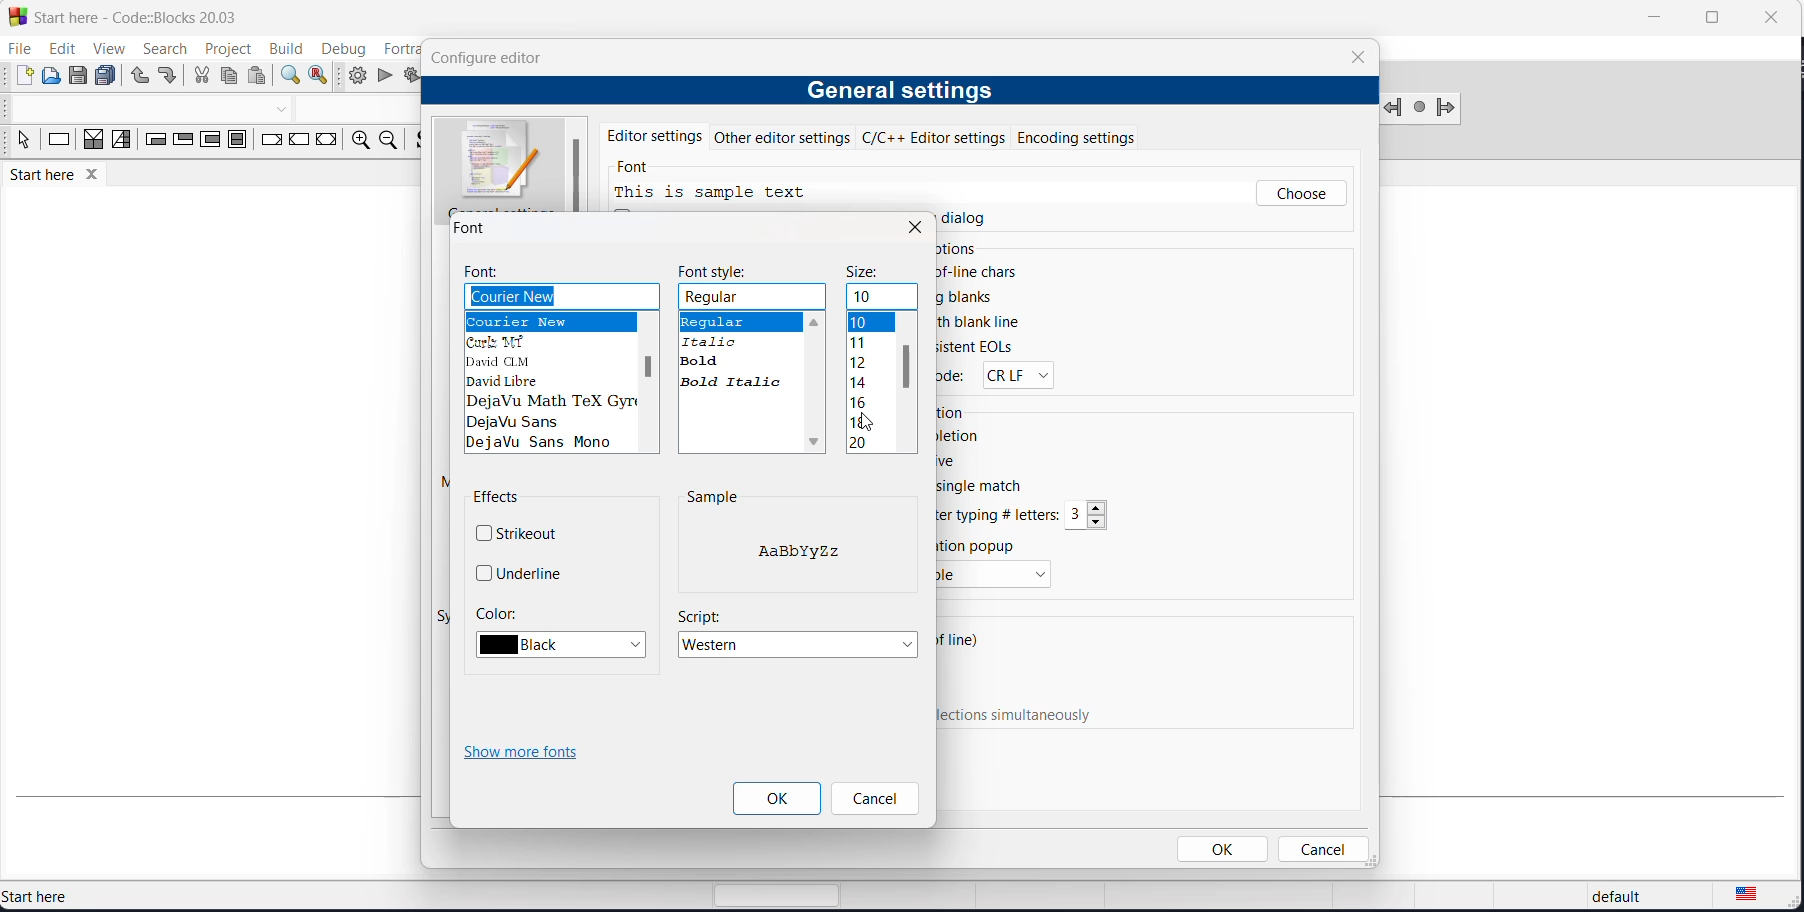  I want to click on ok, so click(1225, 849).